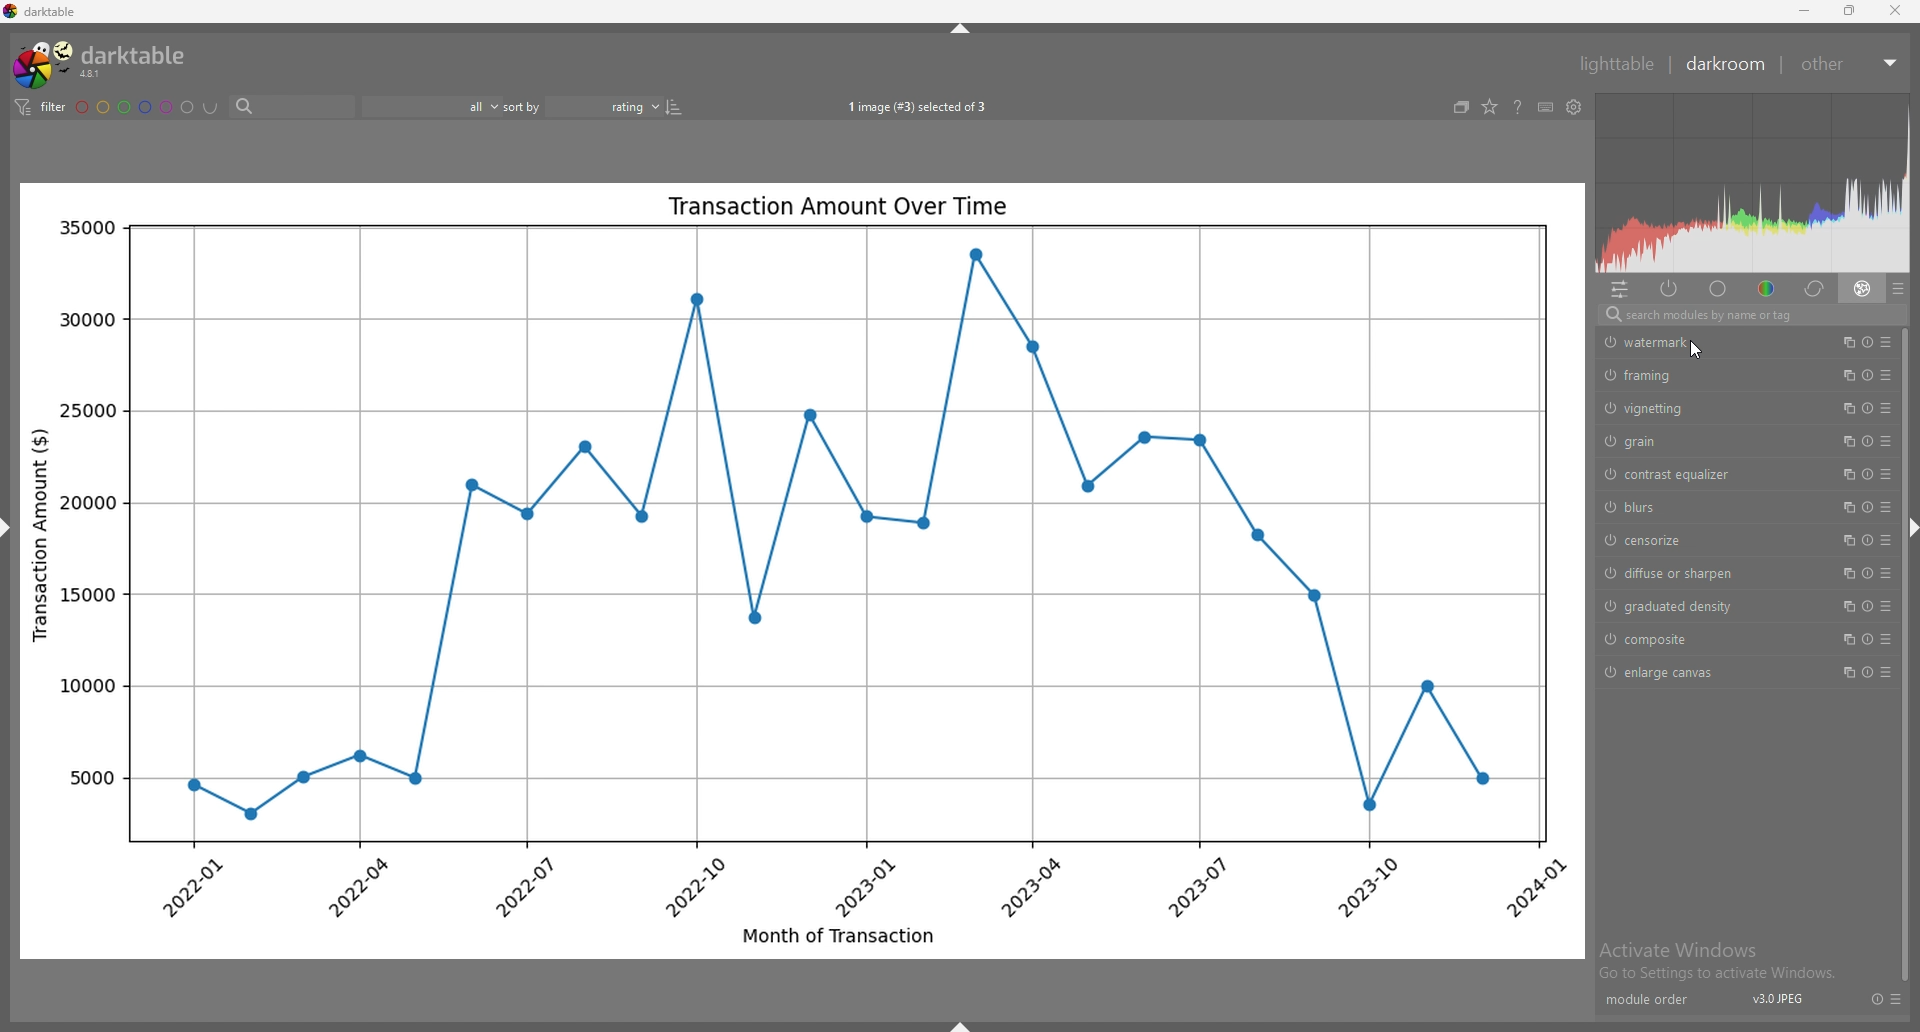 The width and height of the screenshot is (1920, 1032). Describe the element at coordinates (1886, 342) in the screenshot. I see `presets` at that location.